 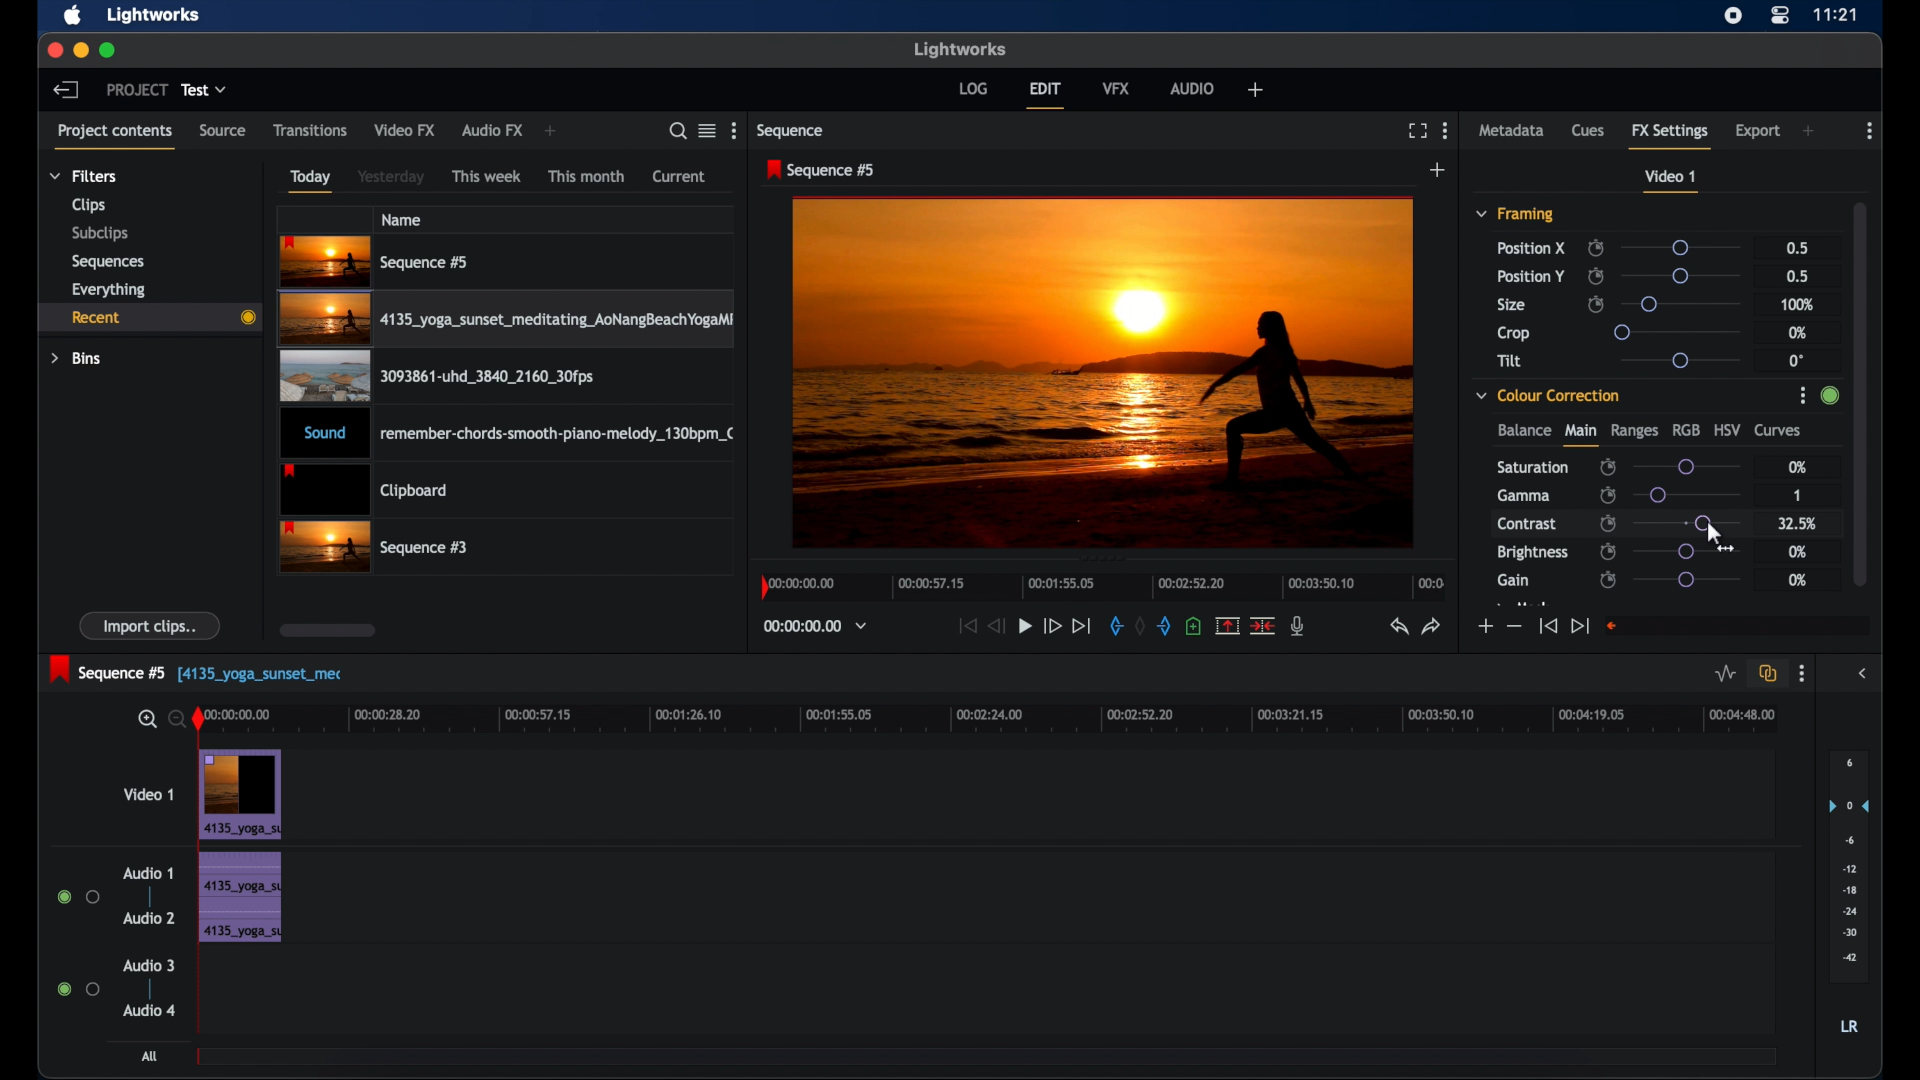 What do you see at coordinates (1140, 627) in the screenshot?
I see `clear marks` at bounding box center [1140, 627].